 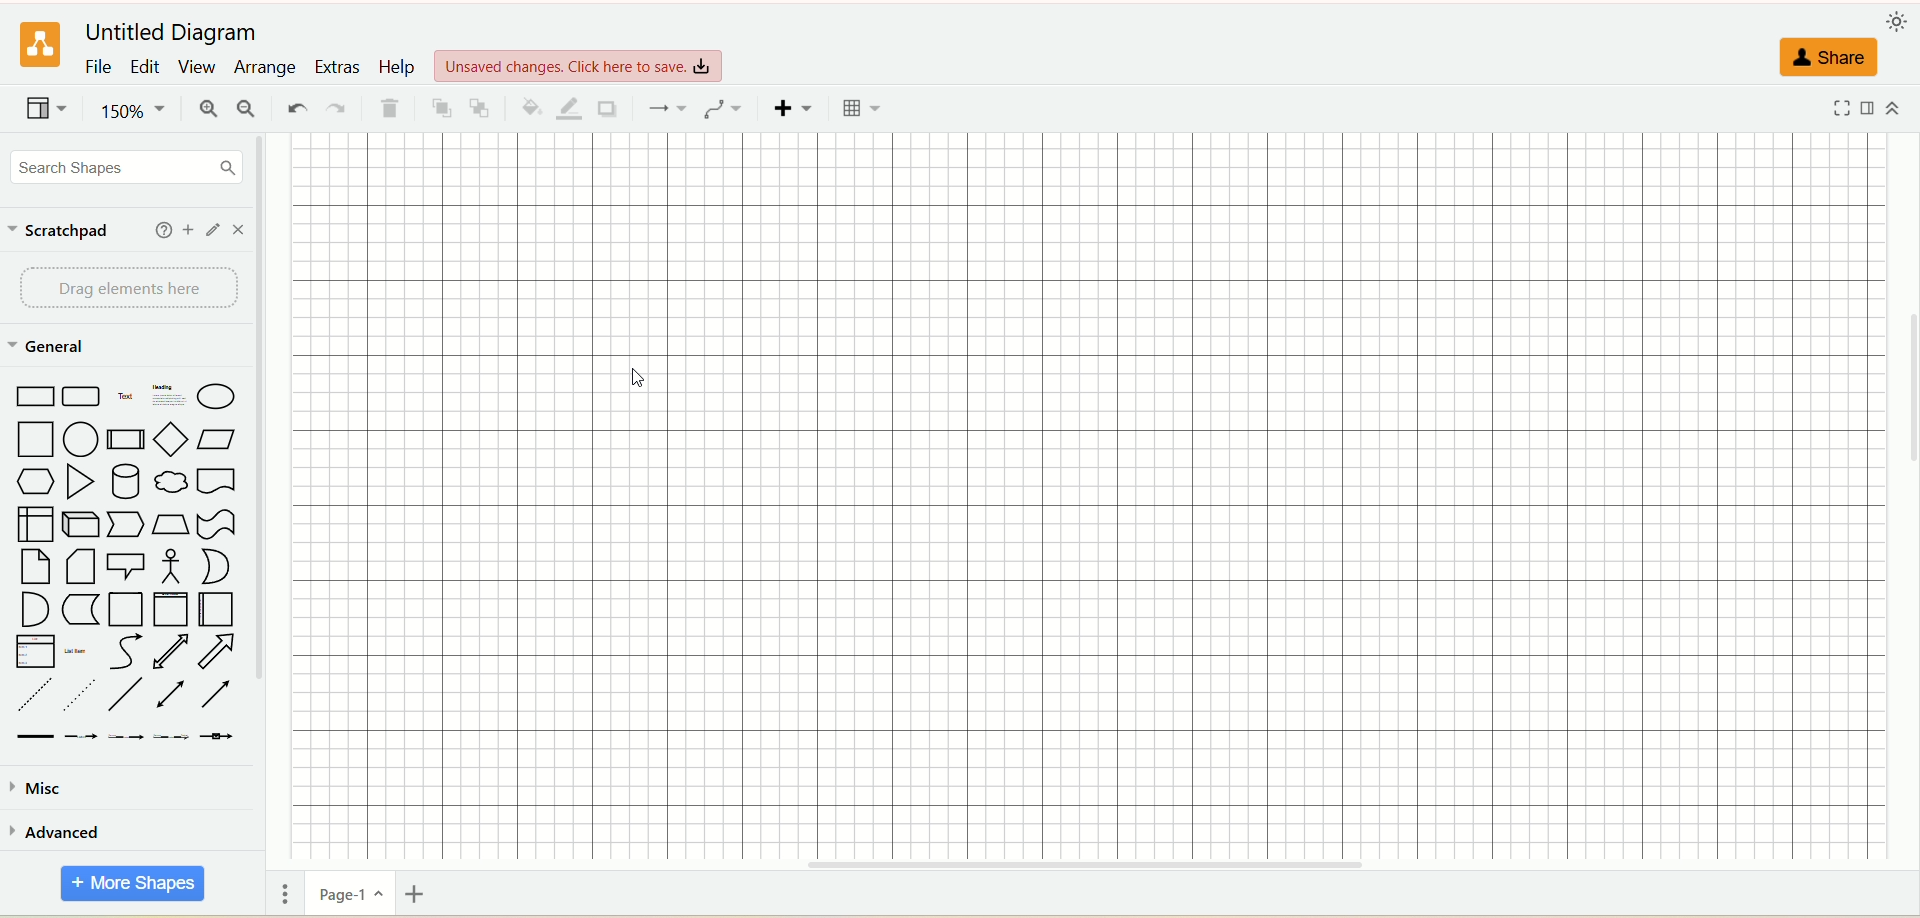 I want to click on page-1, so click(x=353, y=896).